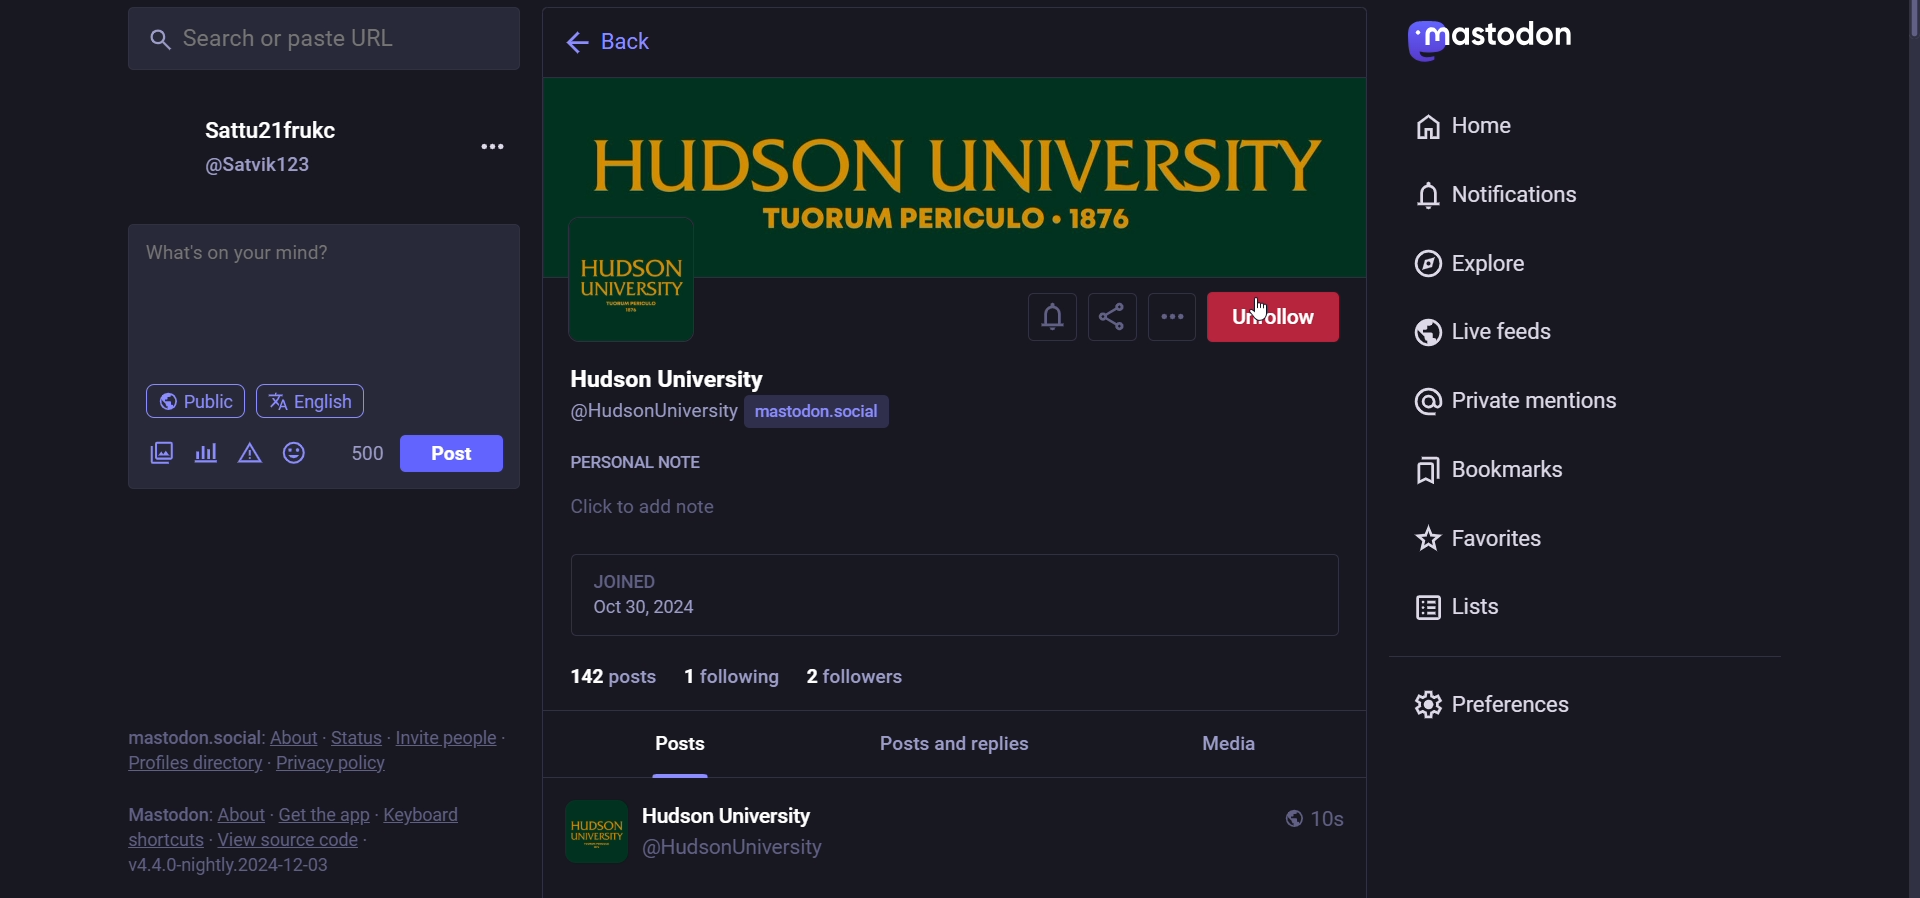 This screenshot has width=1920, height=898. What do you see at coordinates (251, 456) in the screenshot?
I see `content warning` at bounding box center [251, 456].